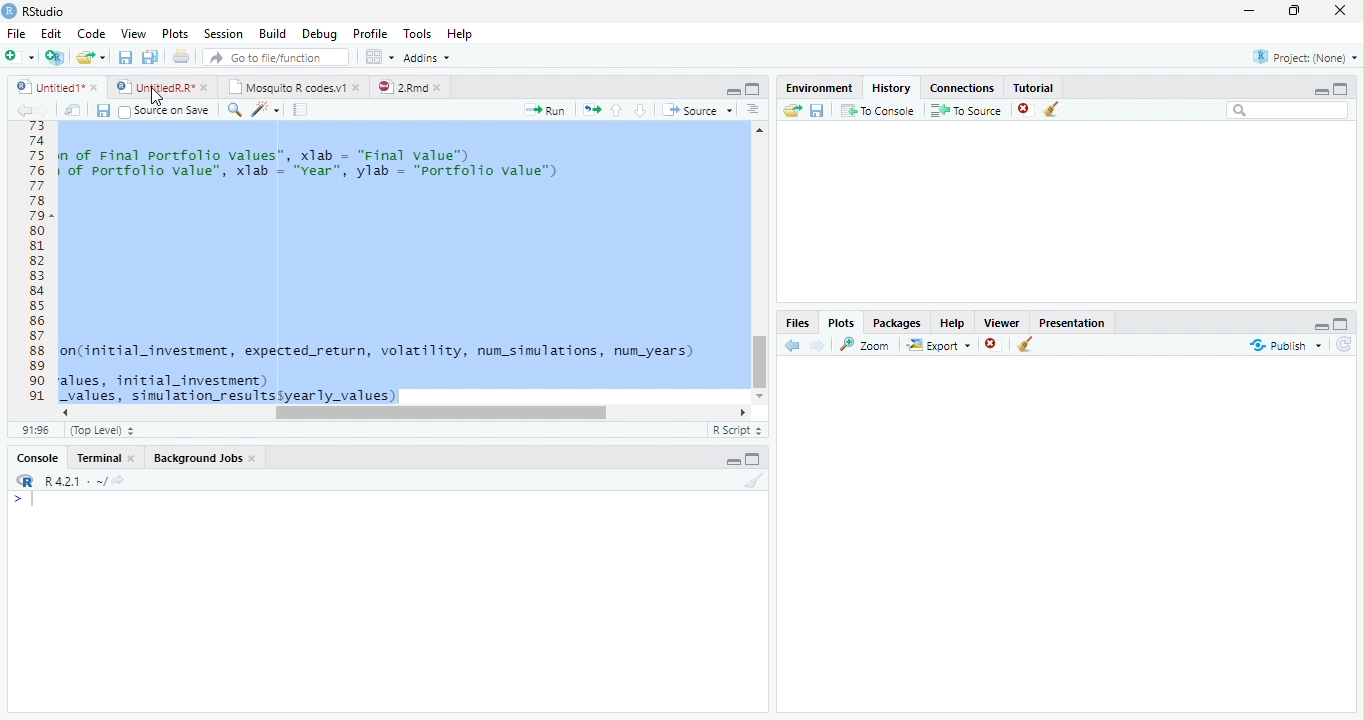  What do you see at coordinates (89, 33) in the screenshot?
I see `Code` at bounding box center [89, 33].